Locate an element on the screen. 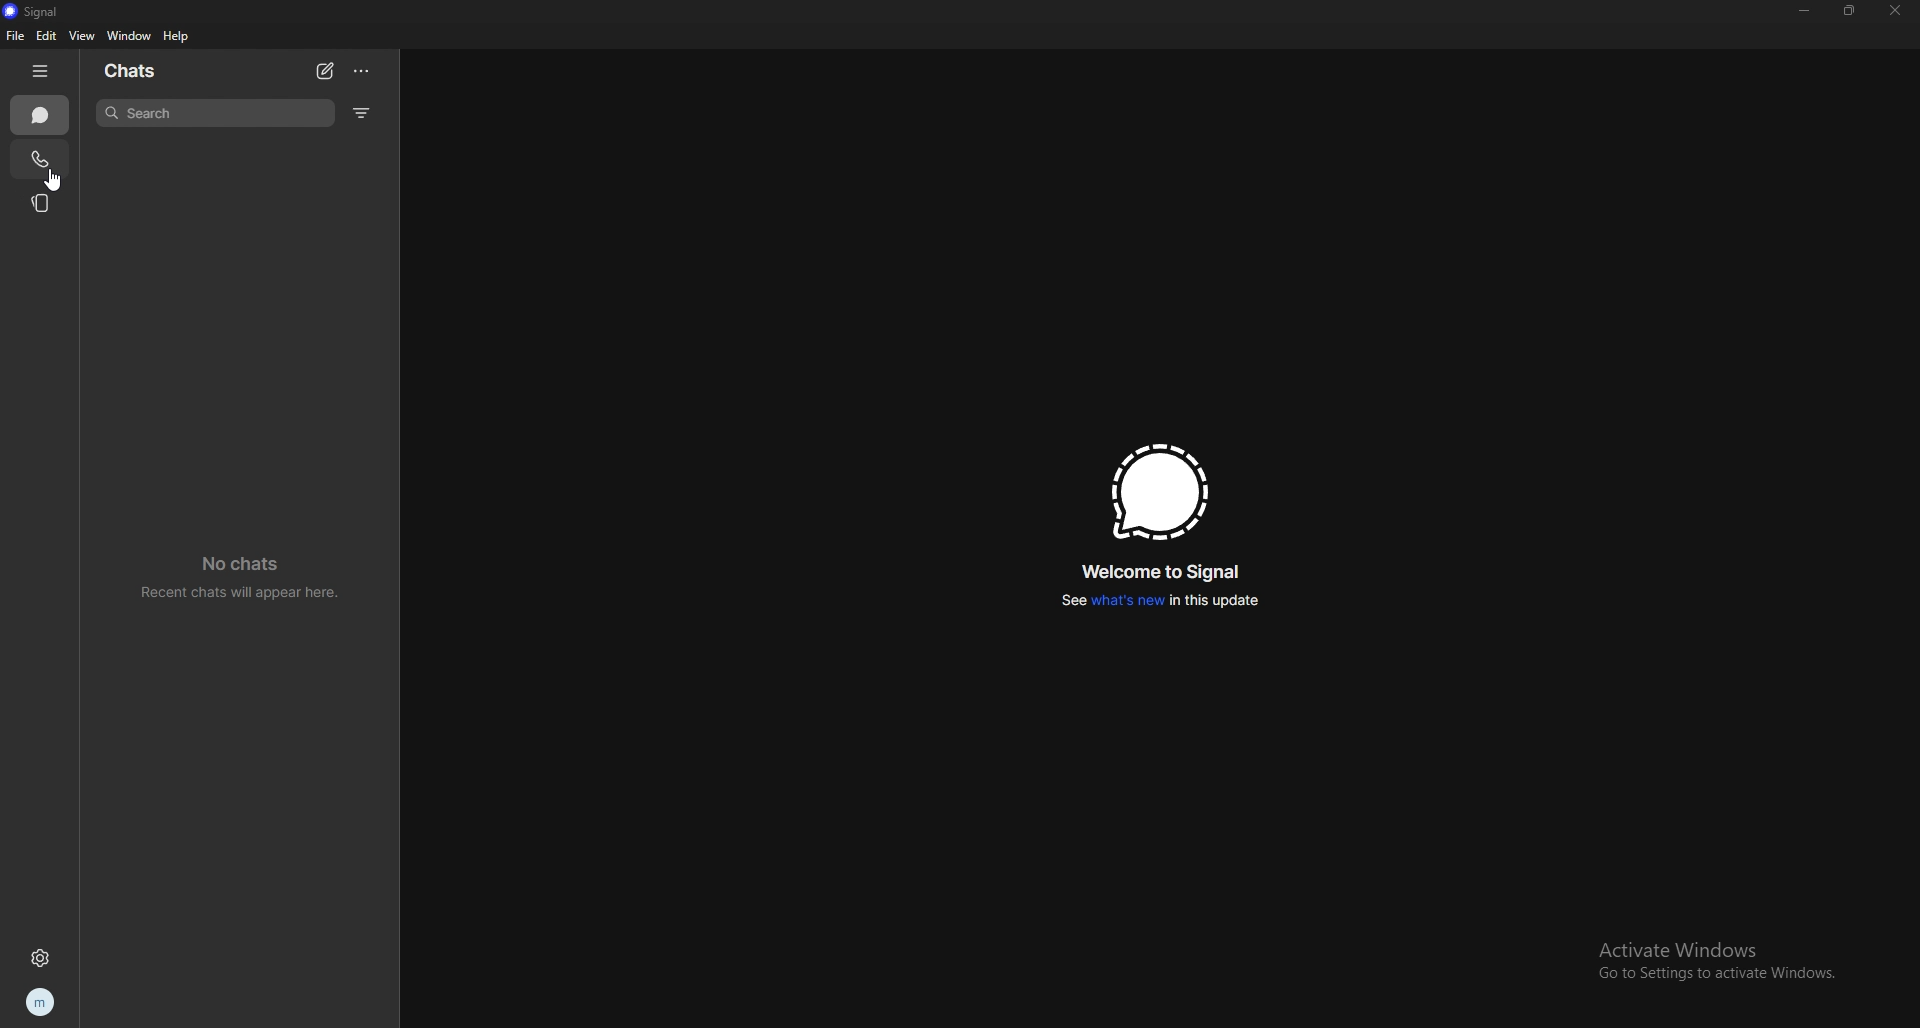  chats is located at coordinates (143, 72).